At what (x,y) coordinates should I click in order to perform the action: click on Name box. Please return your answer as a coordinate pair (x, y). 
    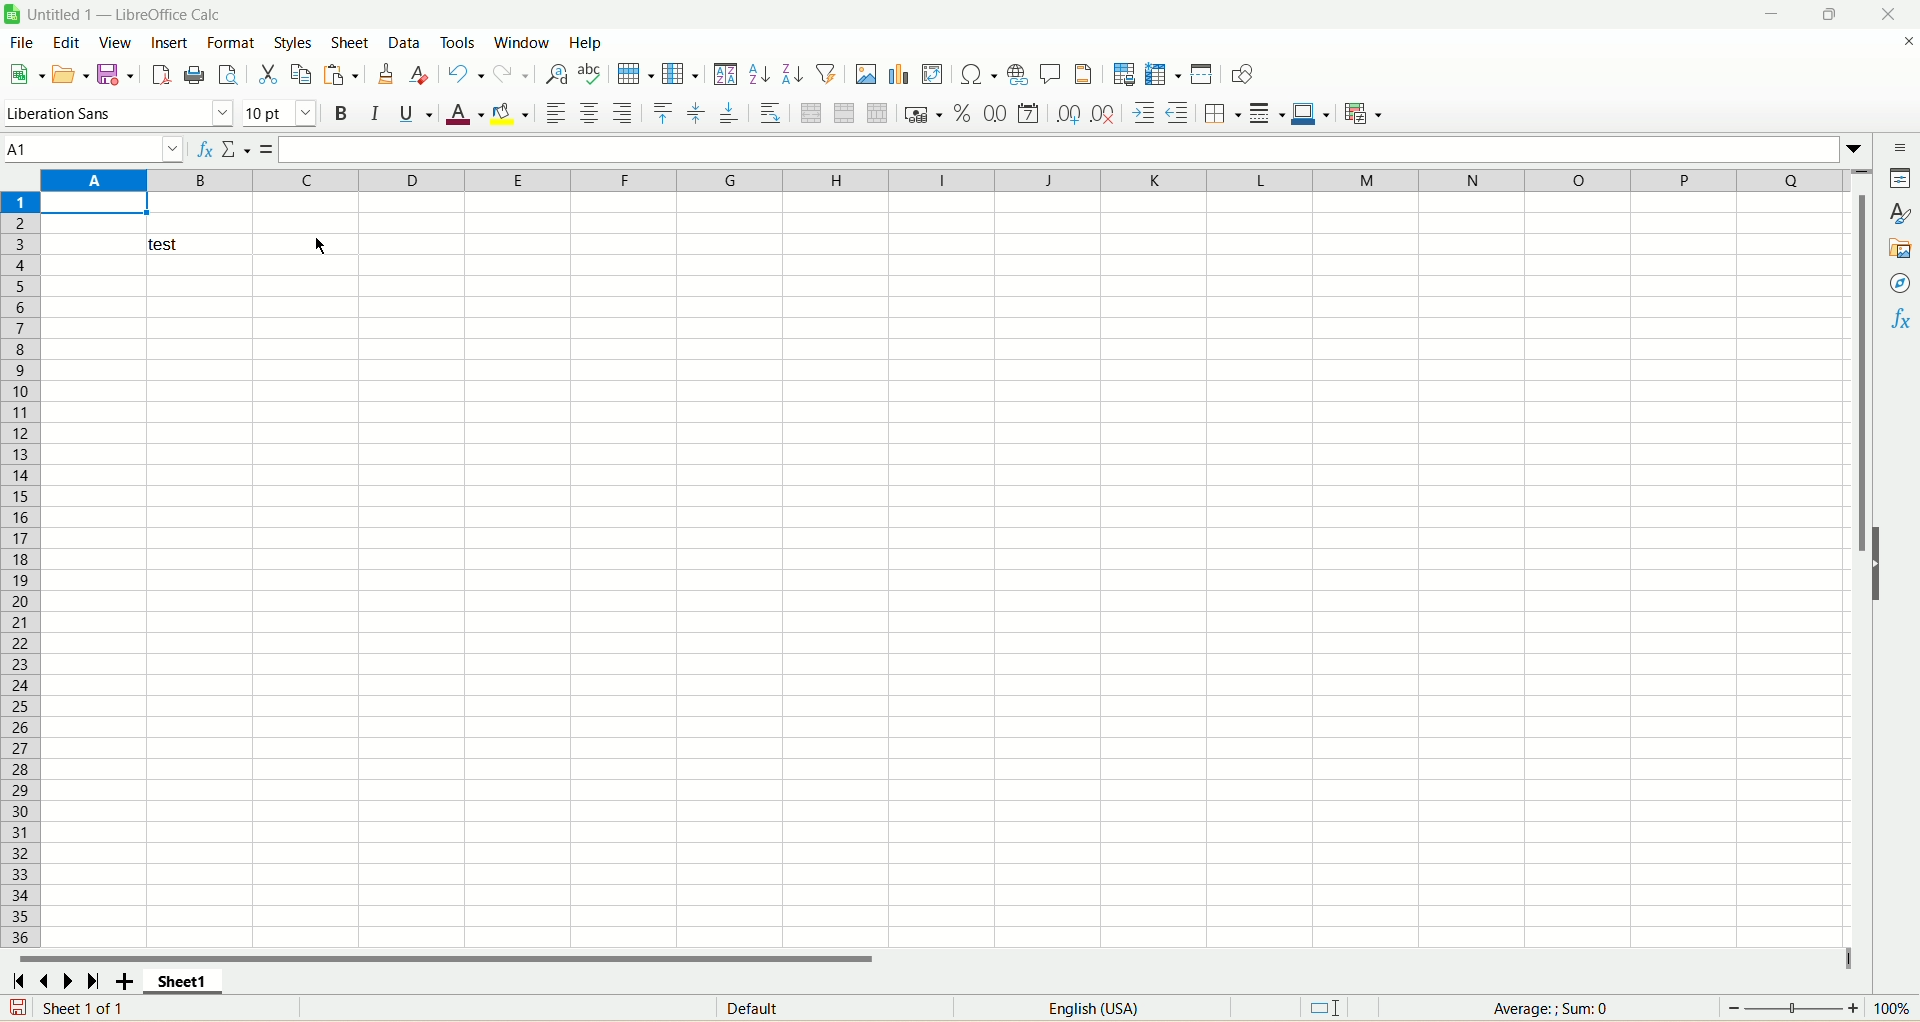
    Looking at the image, I should click on (94, 150).